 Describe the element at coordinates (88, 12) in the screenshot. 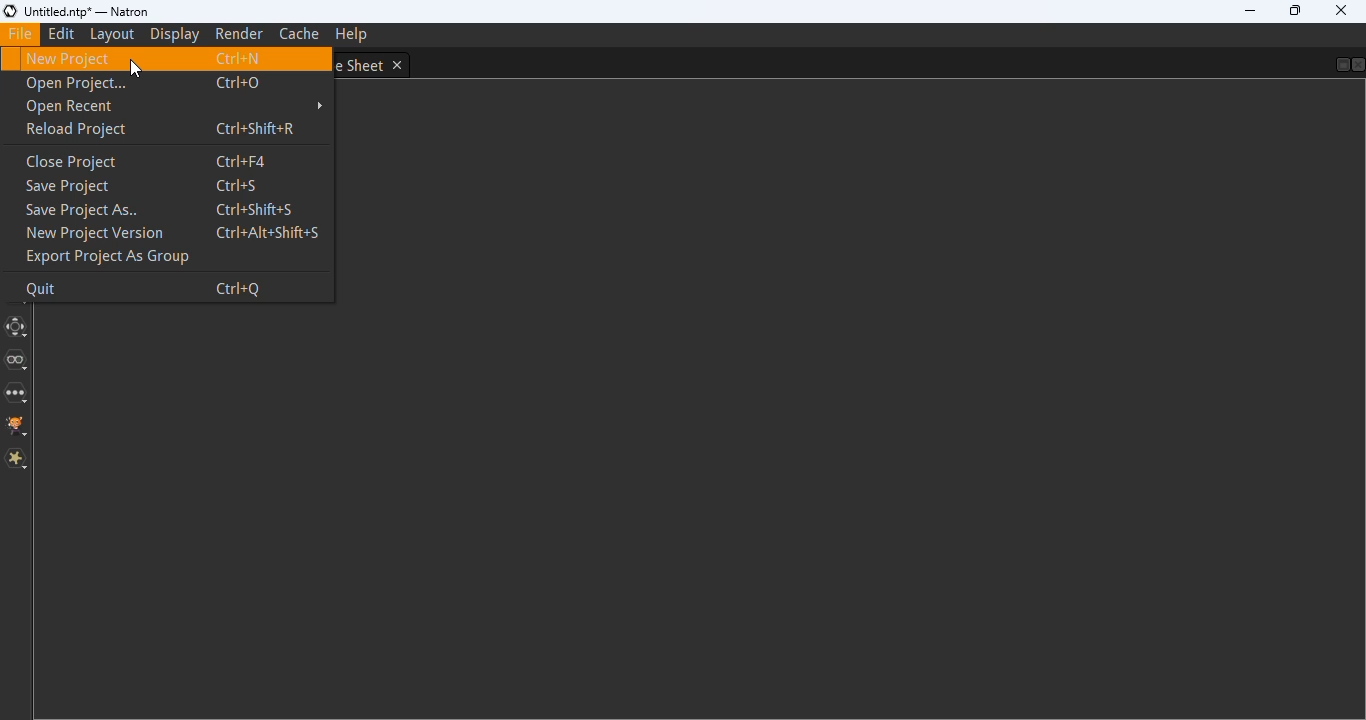

I see `title` at that location.